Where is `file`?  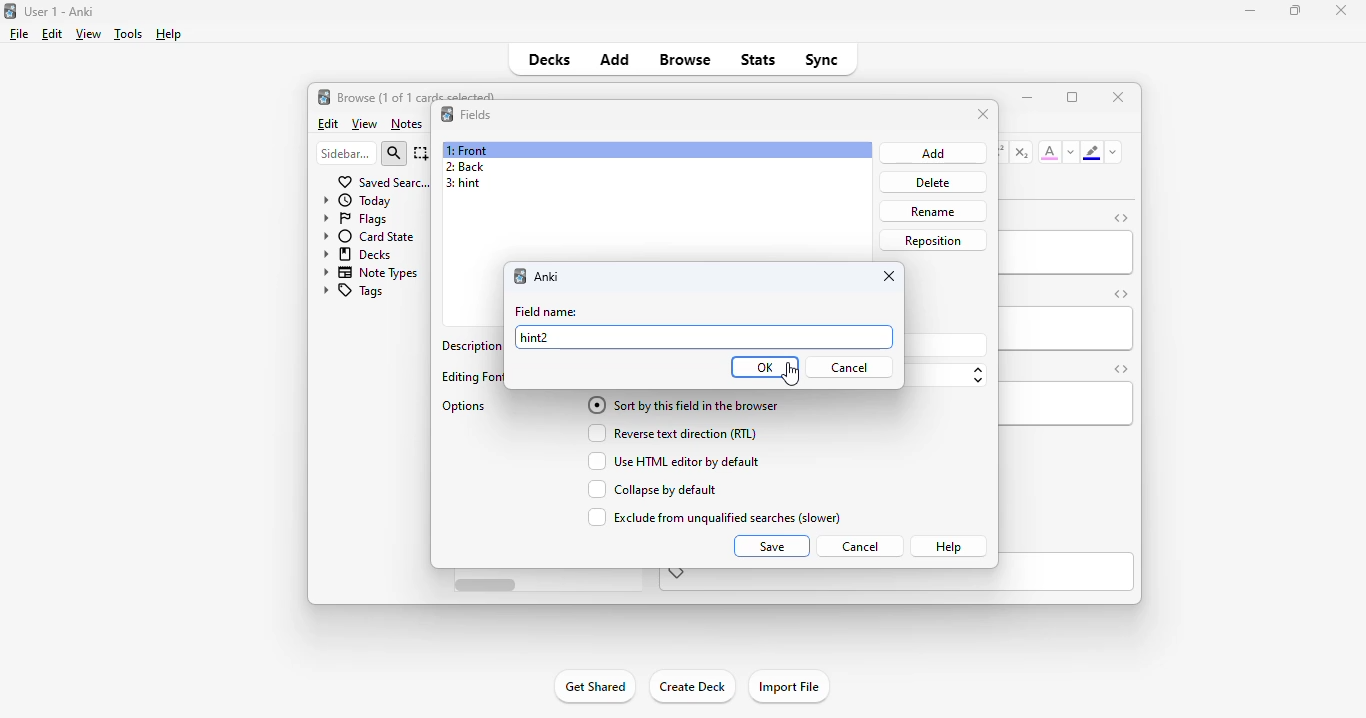
file is located at coordinates (19, 34).